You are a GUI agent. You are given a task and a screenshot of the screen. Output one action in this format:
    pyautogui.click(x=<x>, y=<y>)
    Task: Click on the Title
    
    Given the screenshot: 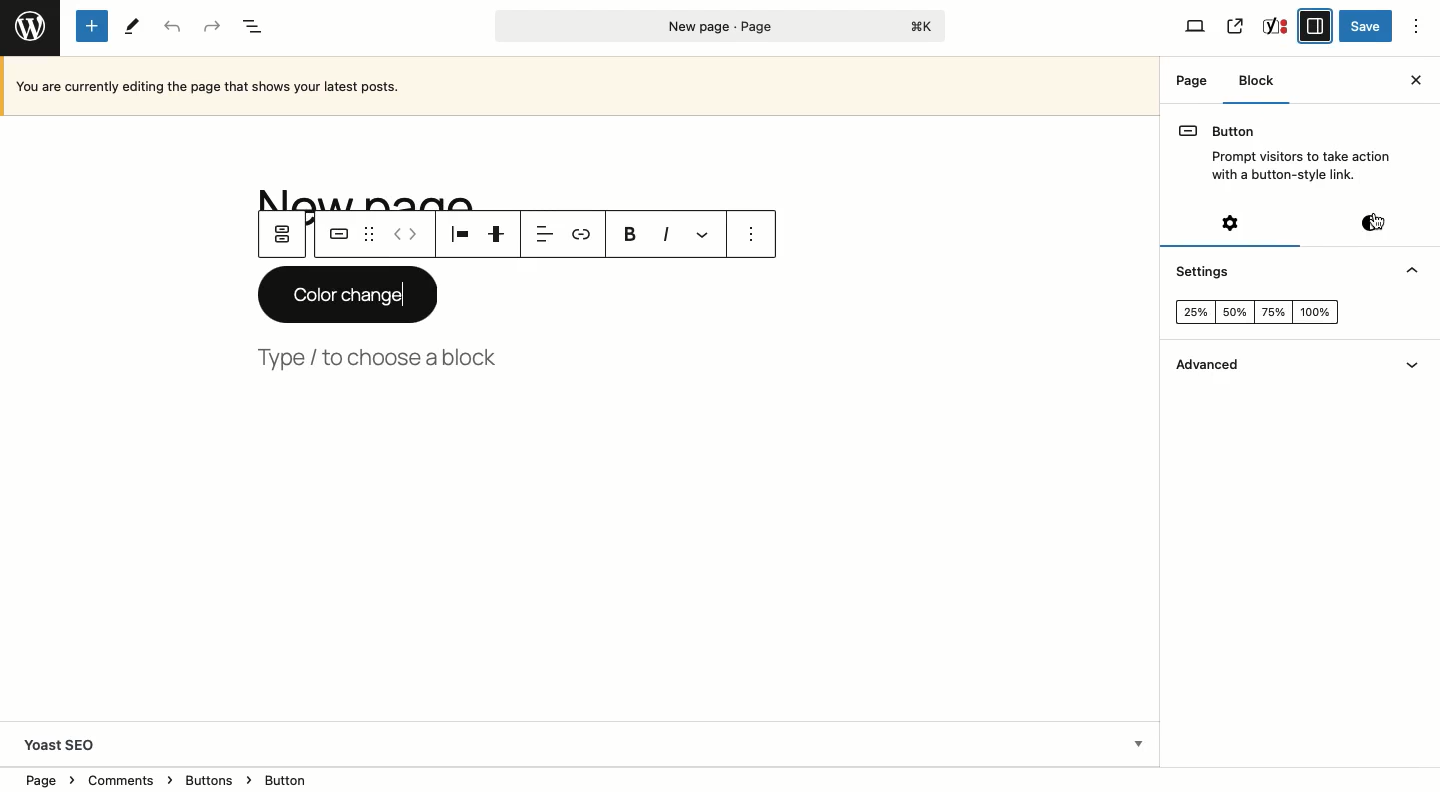 What is the action you would take?
    pyautogui.click(x=395, y=197)
    